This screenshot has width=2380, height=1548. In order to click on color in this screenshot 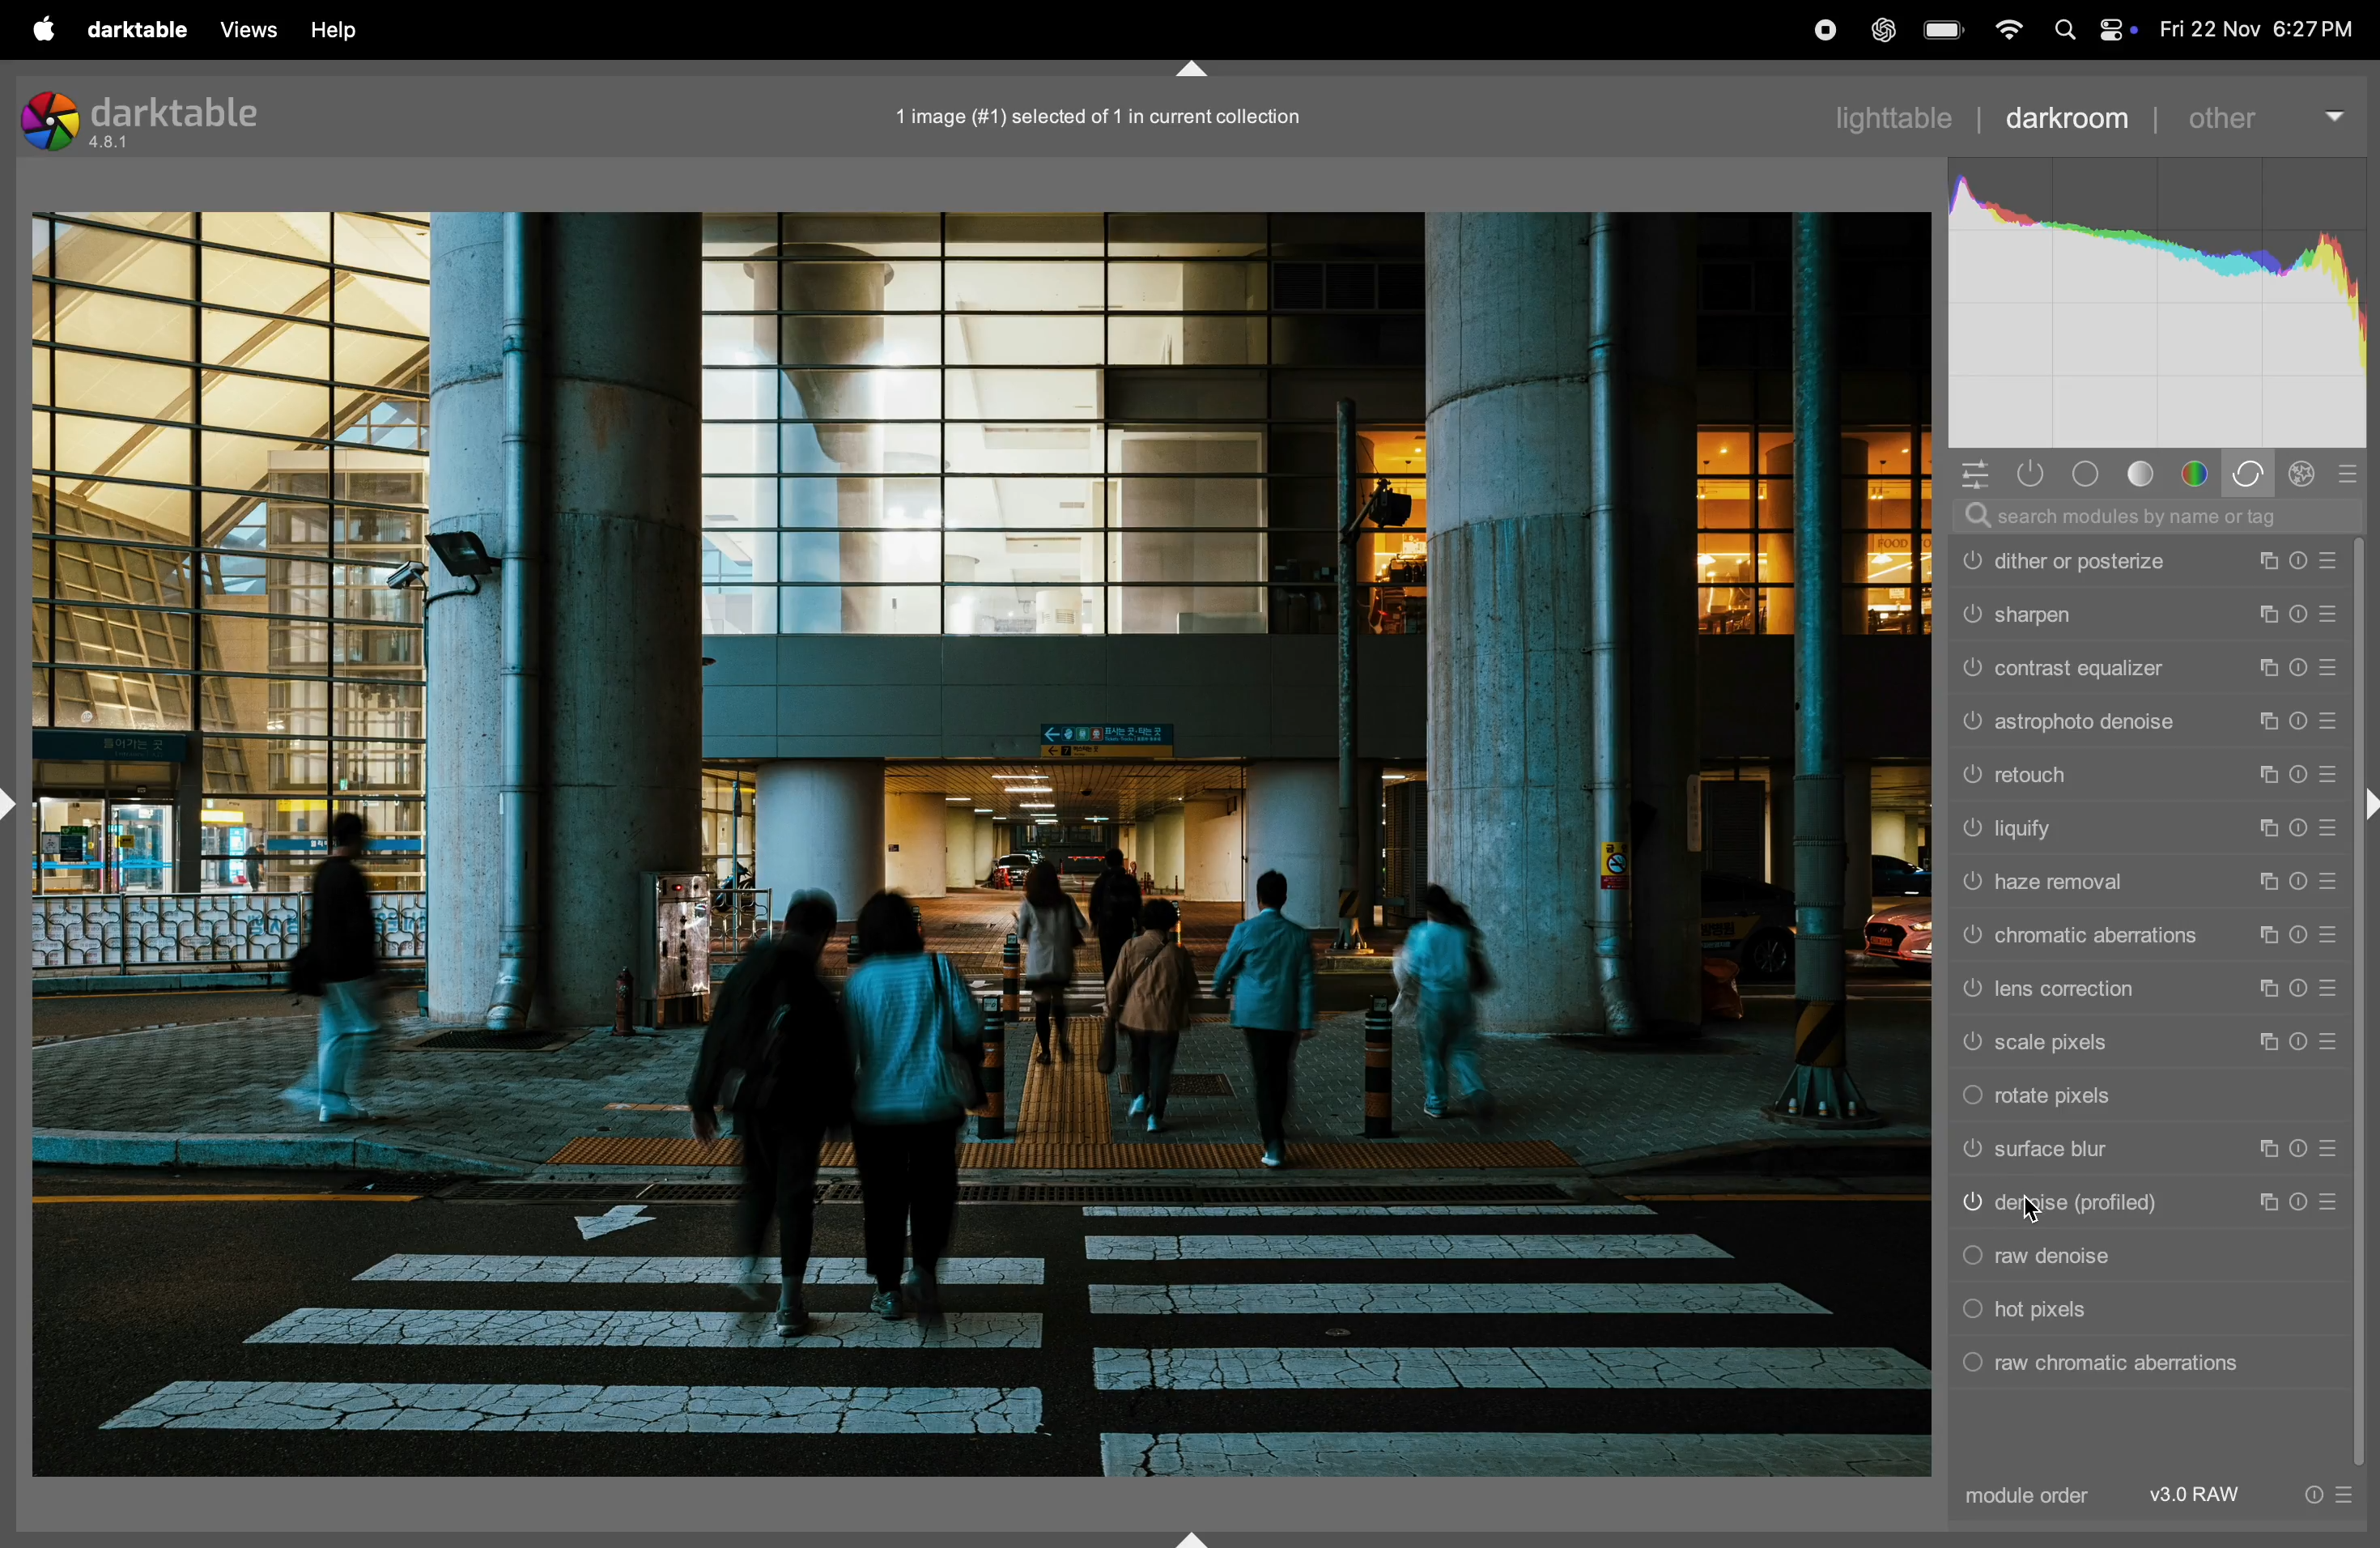, I will do `click(2195, 472)`.